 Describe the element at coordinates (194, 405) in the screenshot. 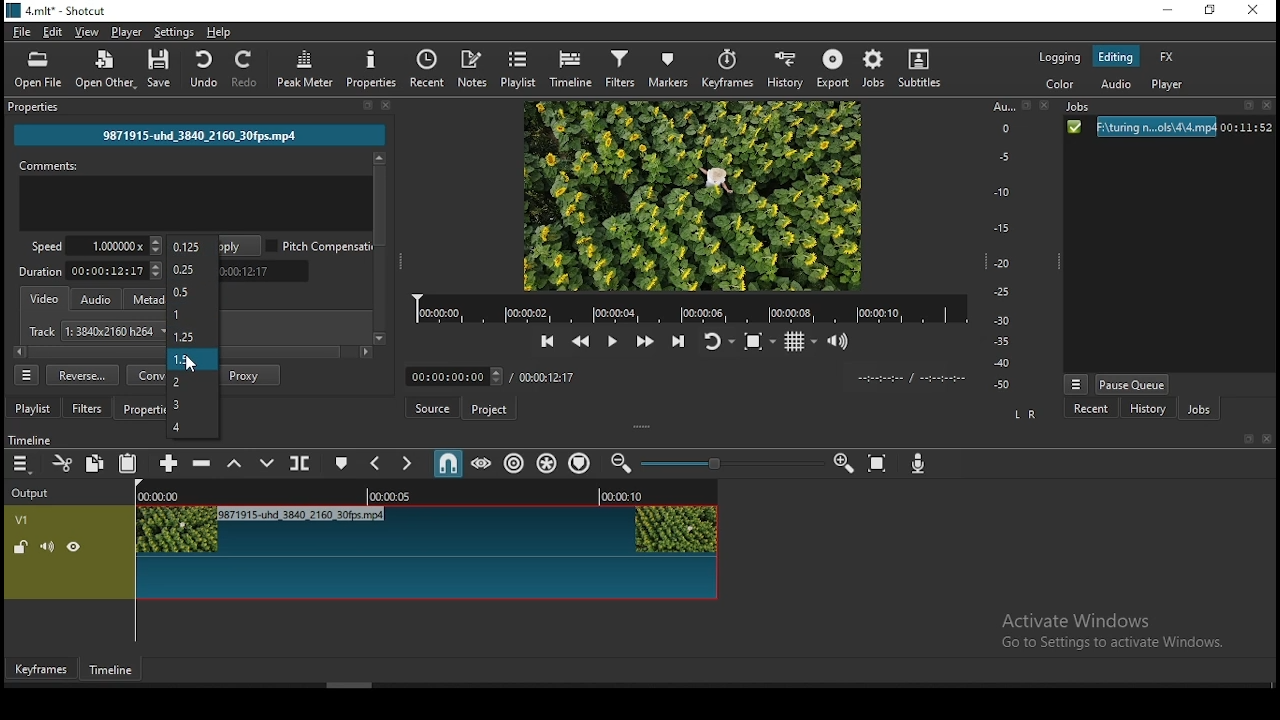

I see `3` at that location.